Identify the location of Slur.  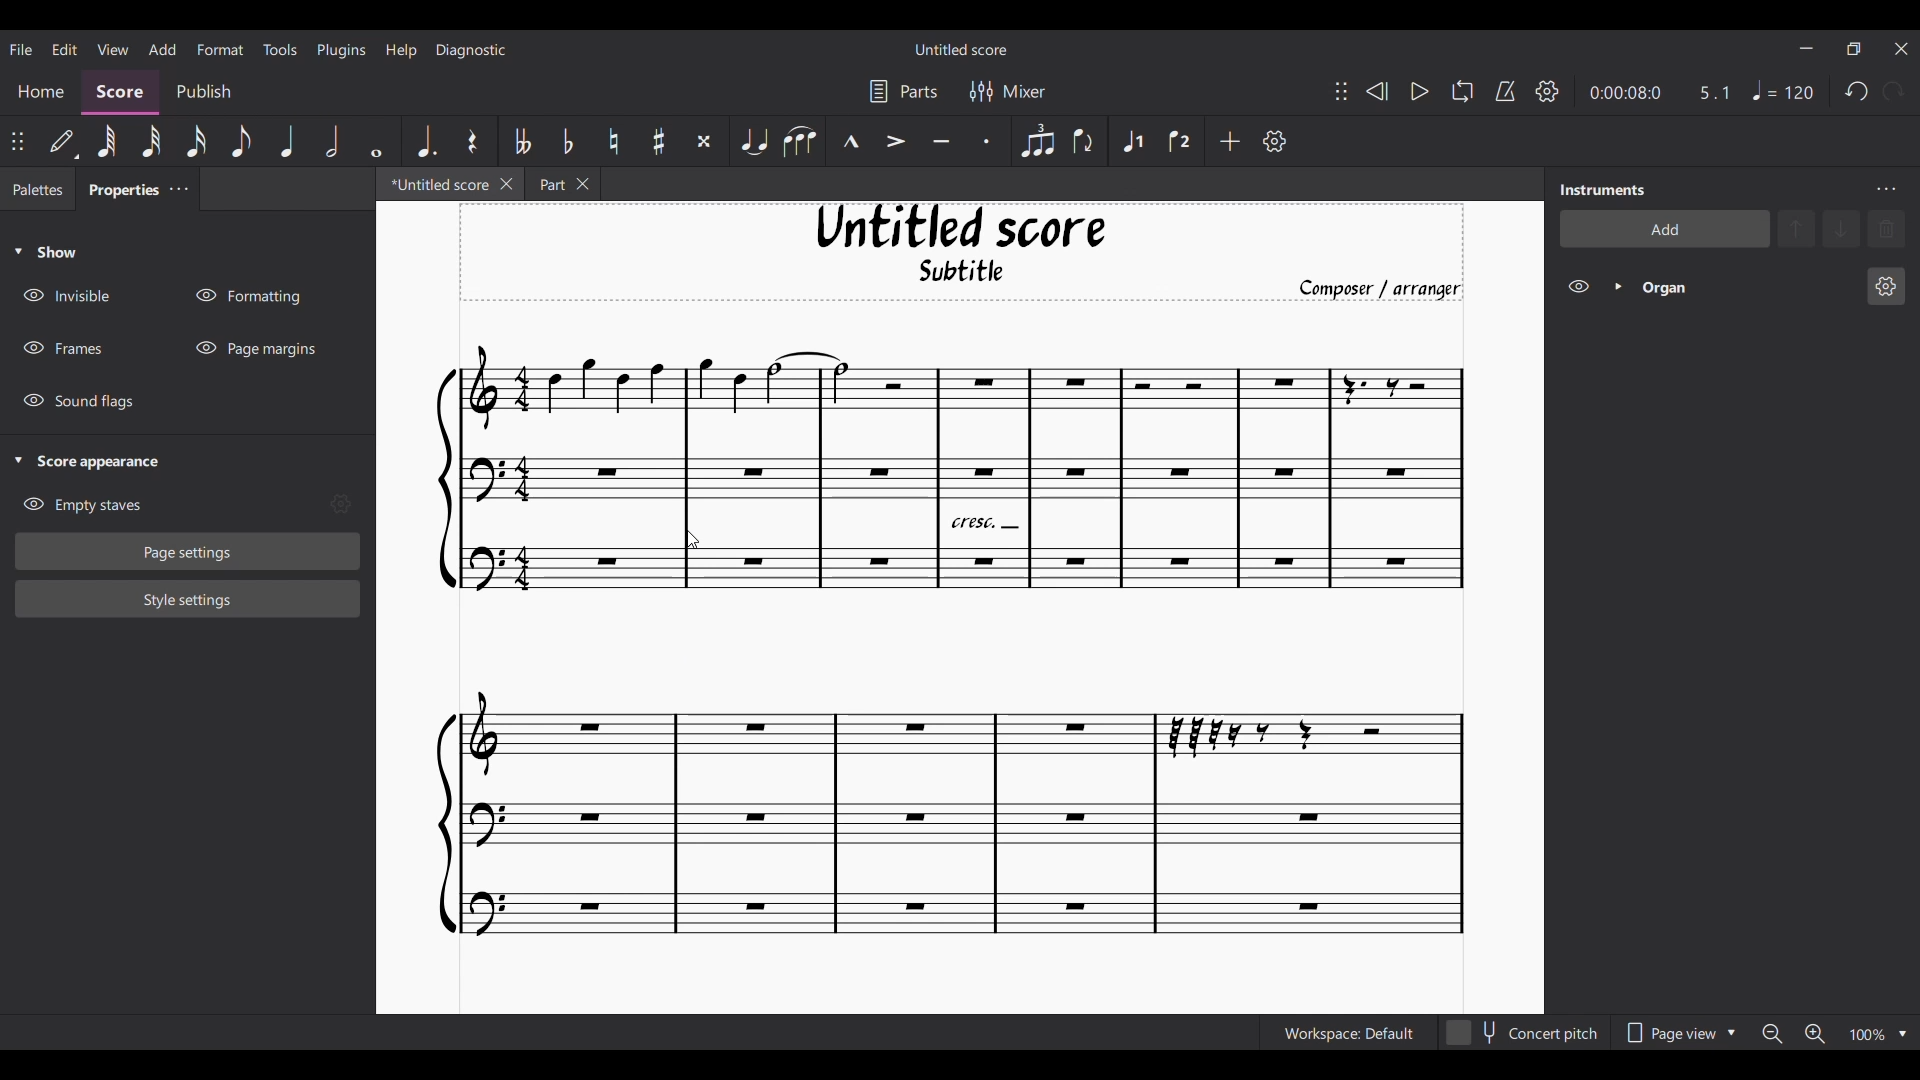
(799, 141).